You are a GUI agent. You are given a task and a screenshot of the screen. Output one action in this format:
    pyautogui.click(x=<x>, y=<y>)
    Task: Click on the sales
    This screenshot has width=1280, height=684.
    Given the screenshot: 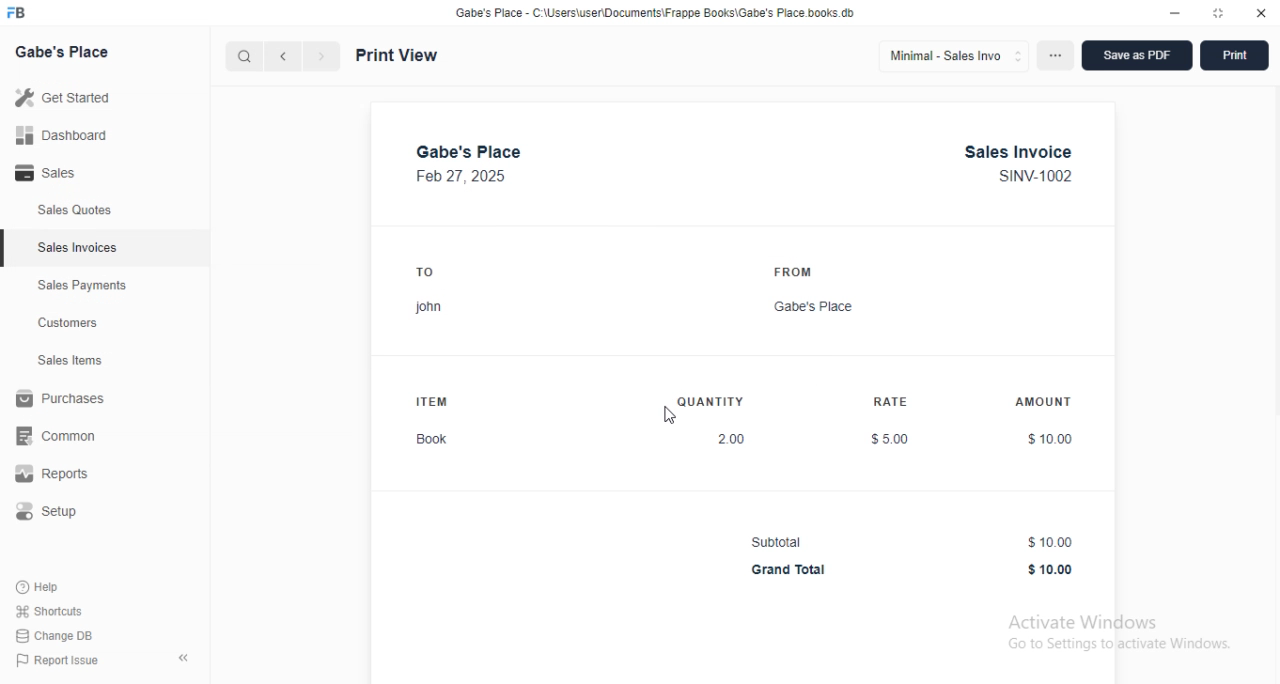 What is the action you would take?
    pyautogui.click(x=48, y=172)
    